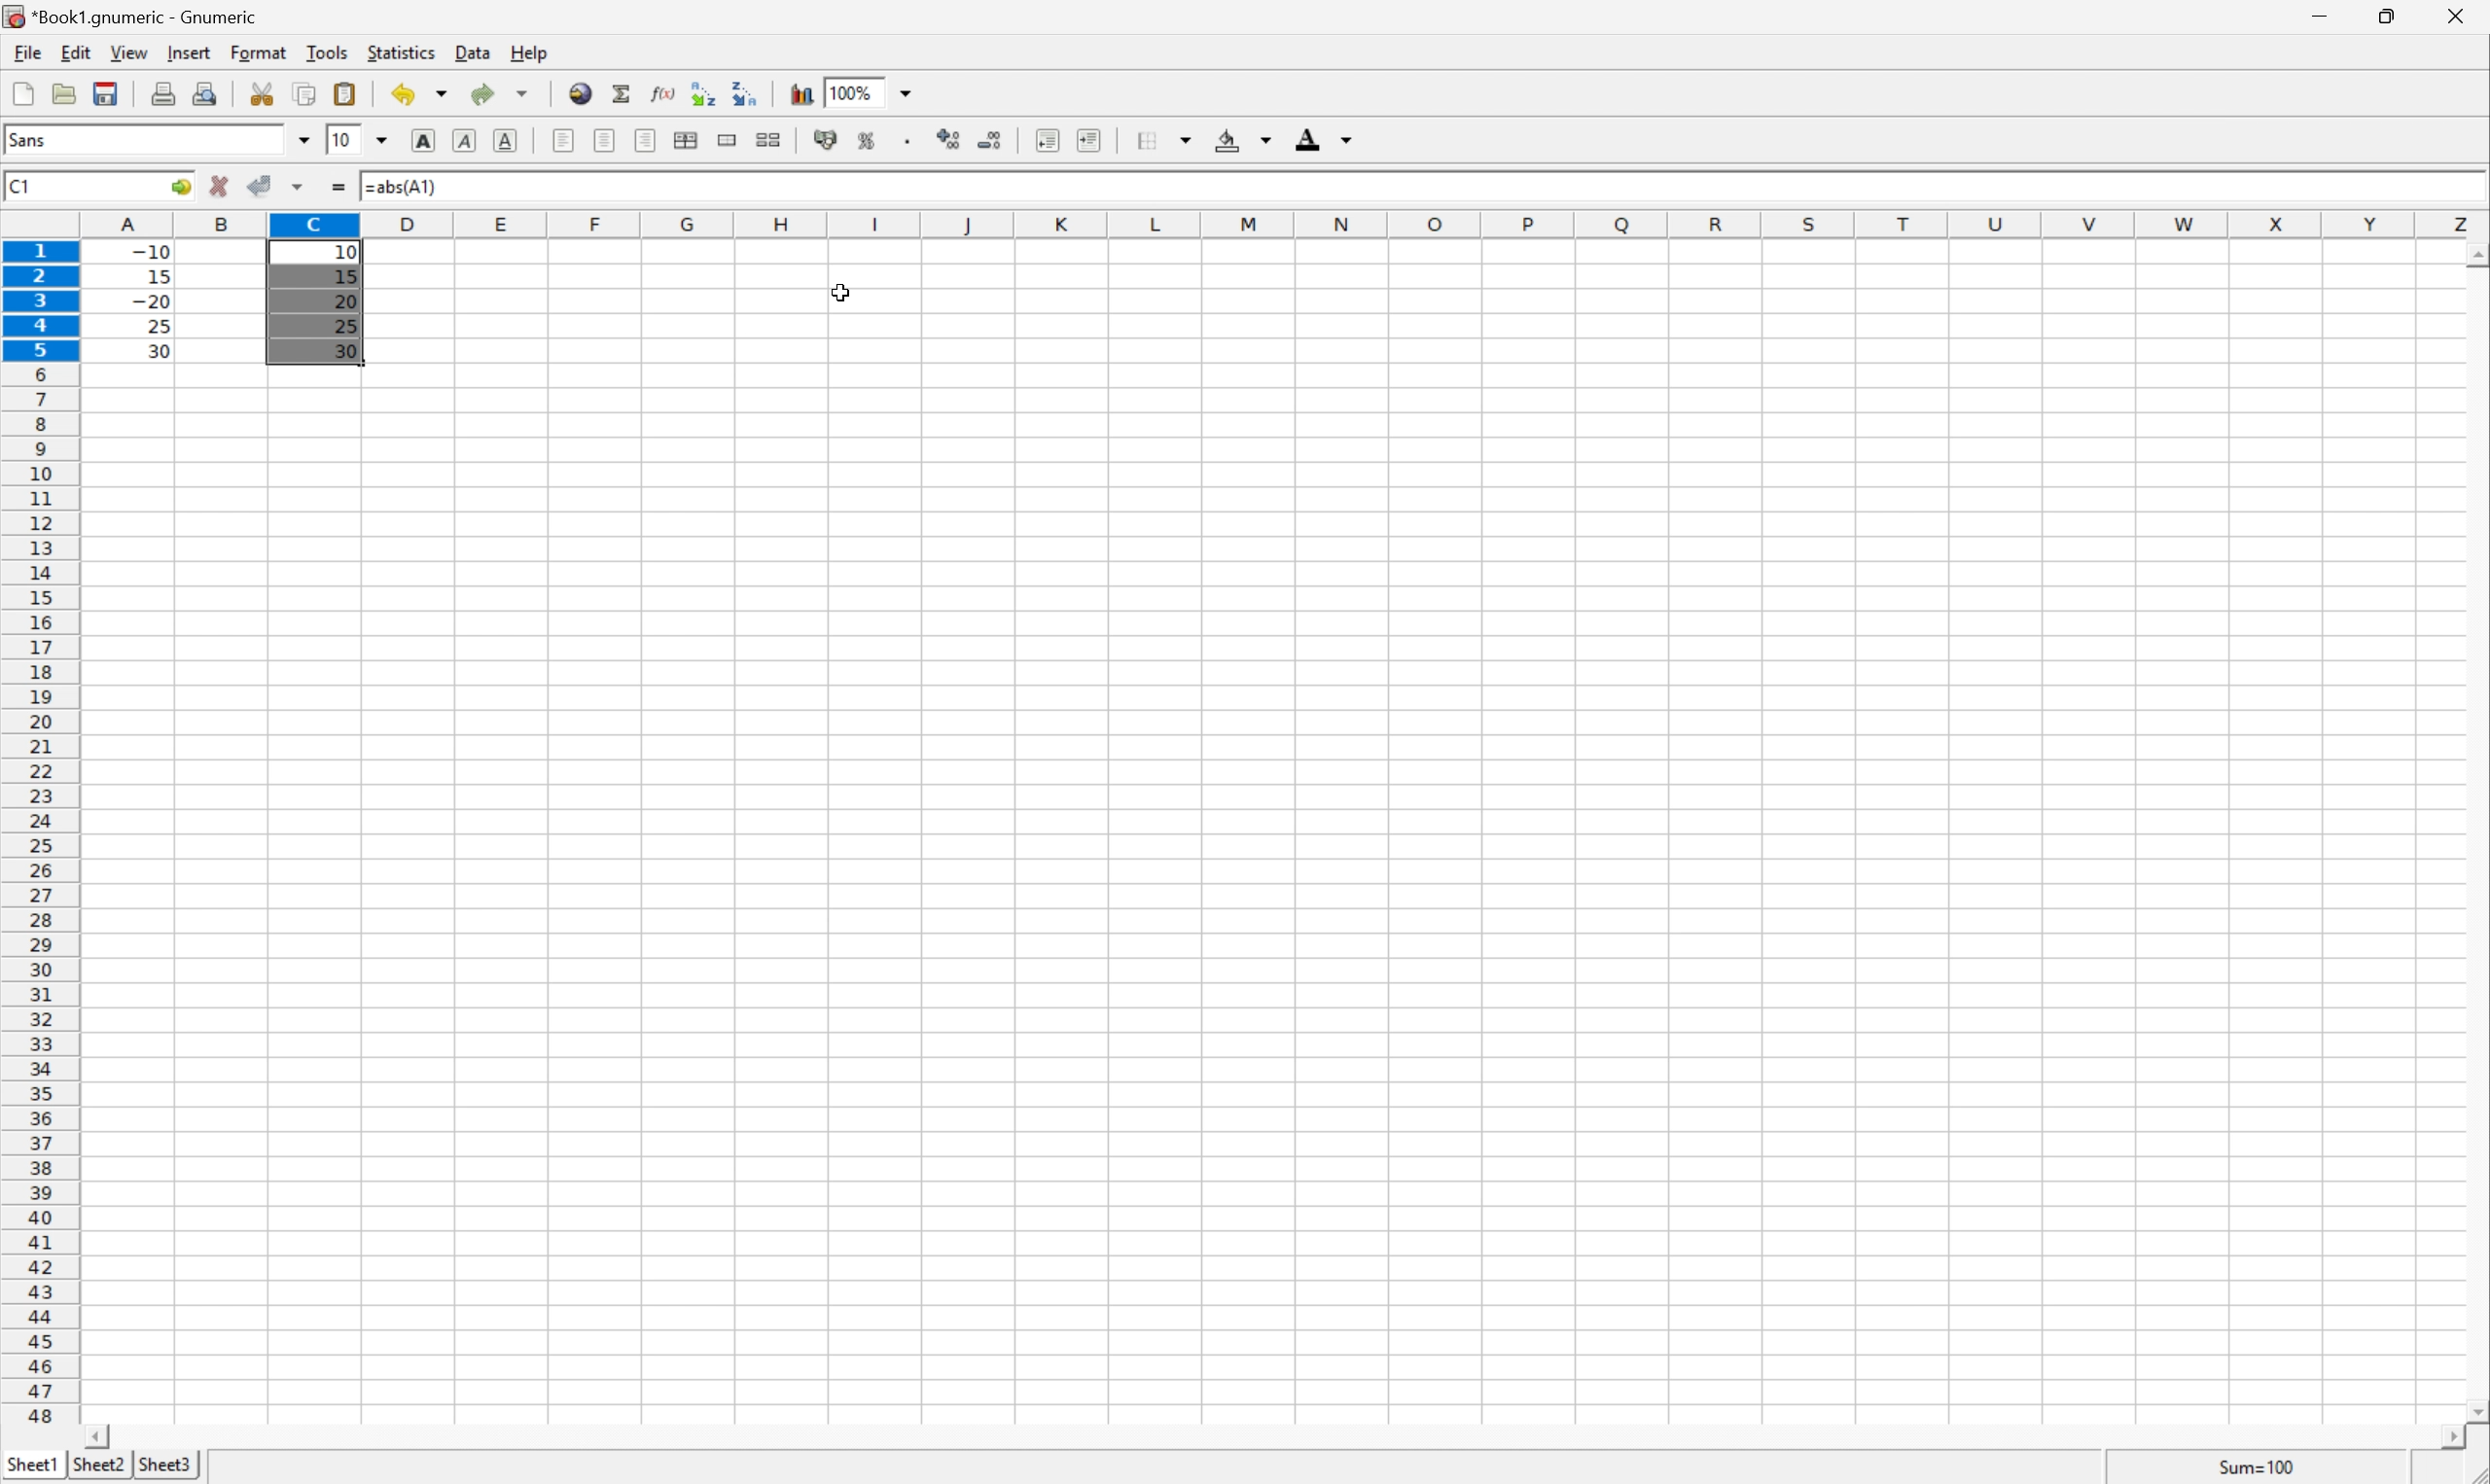 This screenshot has width=2490, height=1484. What do you see at coordinates (2474, 254) in the screenshot?
I see `Scroll up` at bounding box center [2474, 254].